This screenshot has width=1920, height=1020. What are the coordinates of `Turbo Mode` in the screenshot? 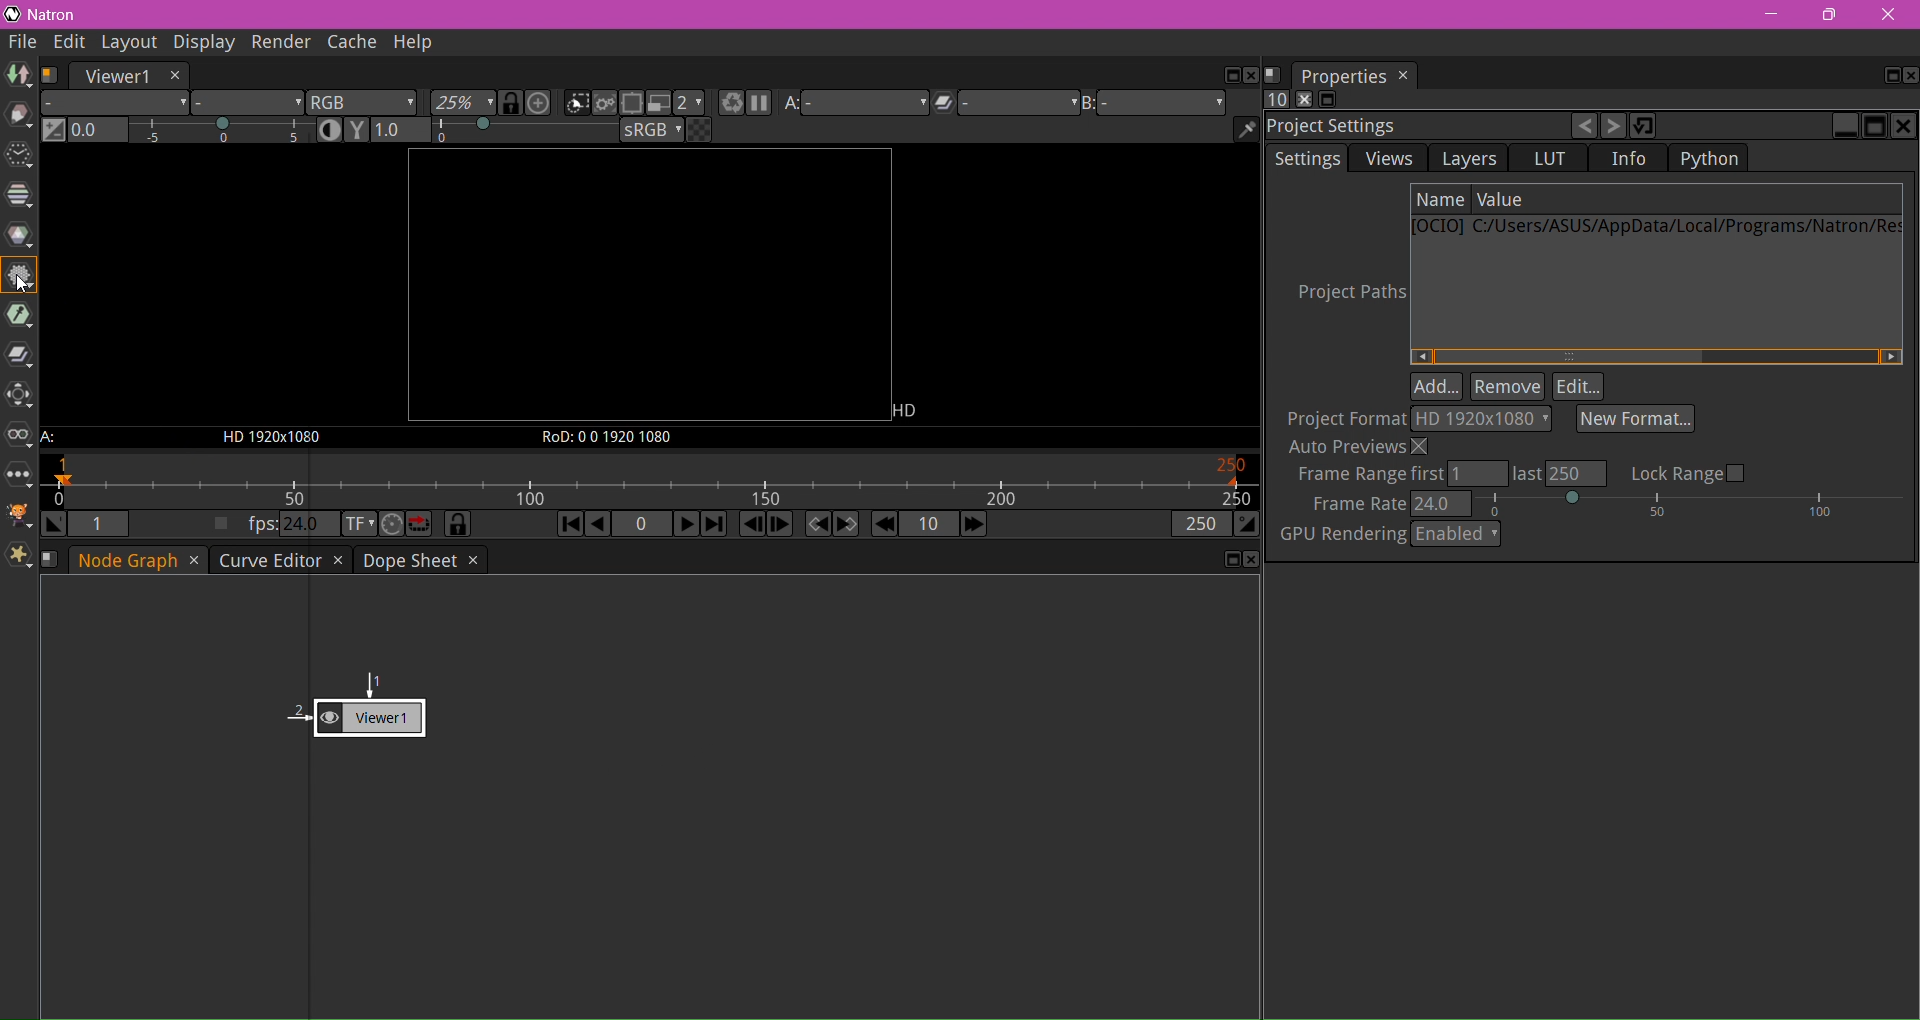 It's located at (392, 525).